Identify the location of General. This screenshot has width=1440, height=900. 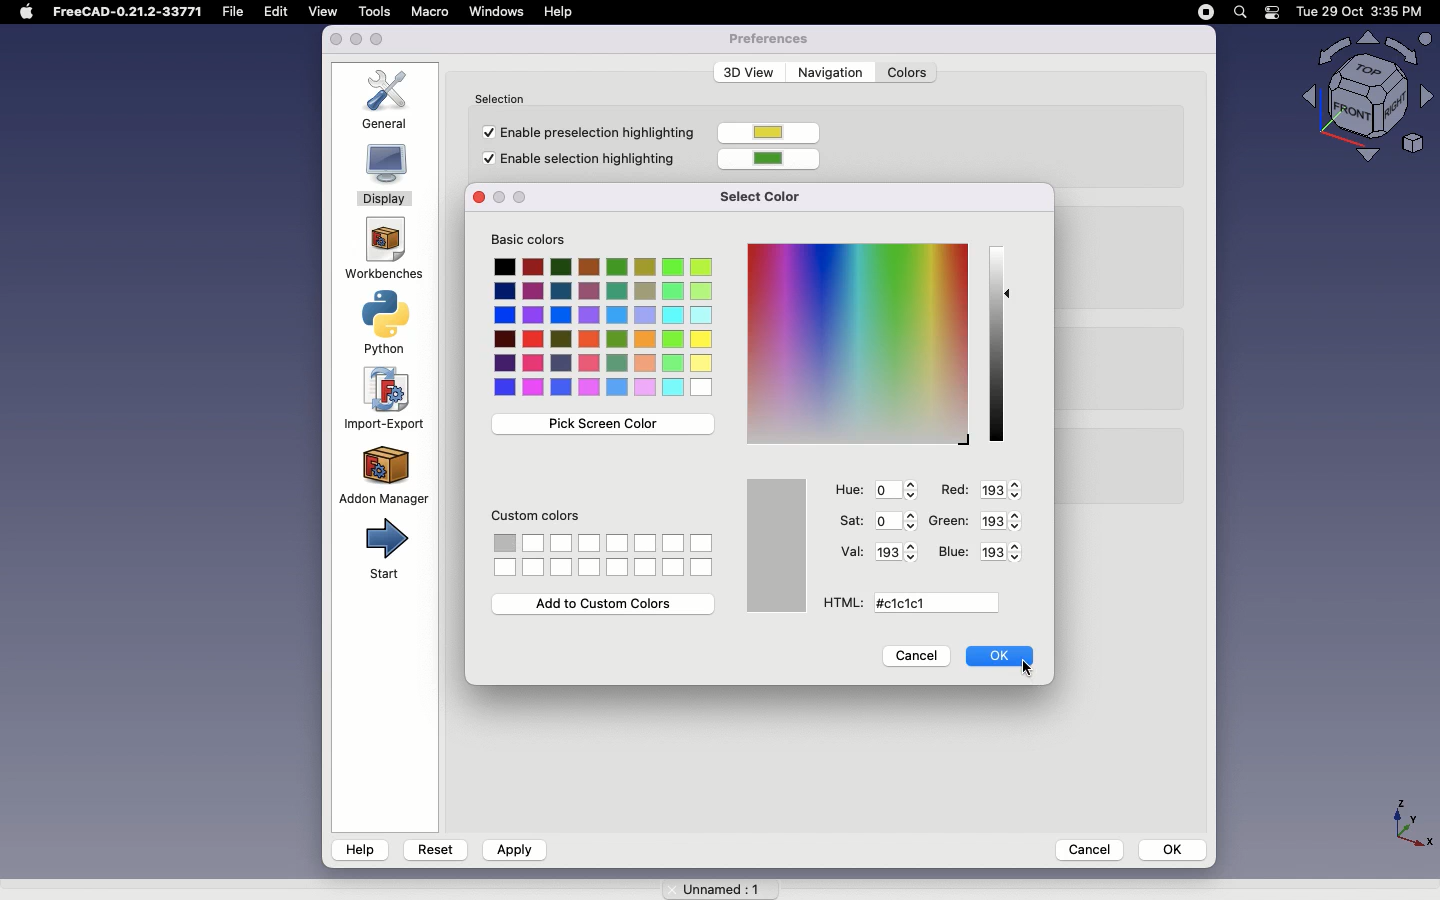
(391, 99).